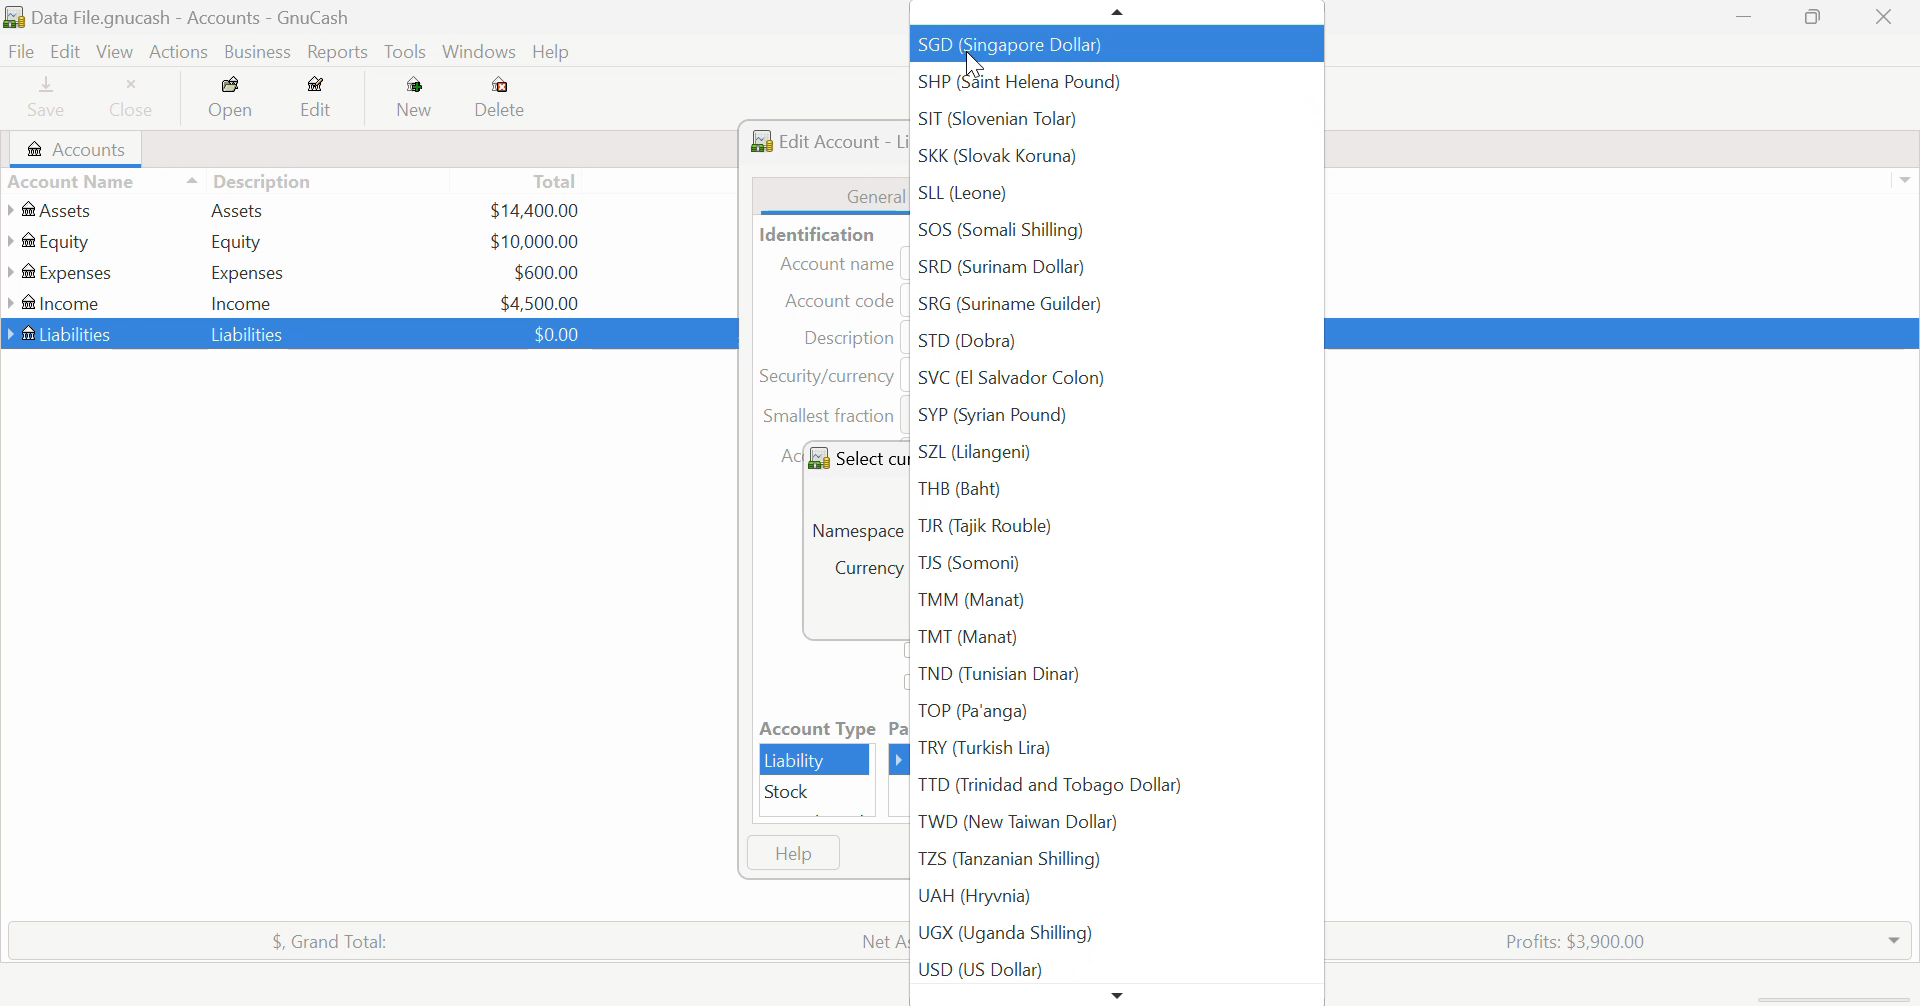 This screenshot has width=1920, height=1006. I want to click on TZS, so click(1111, 858).